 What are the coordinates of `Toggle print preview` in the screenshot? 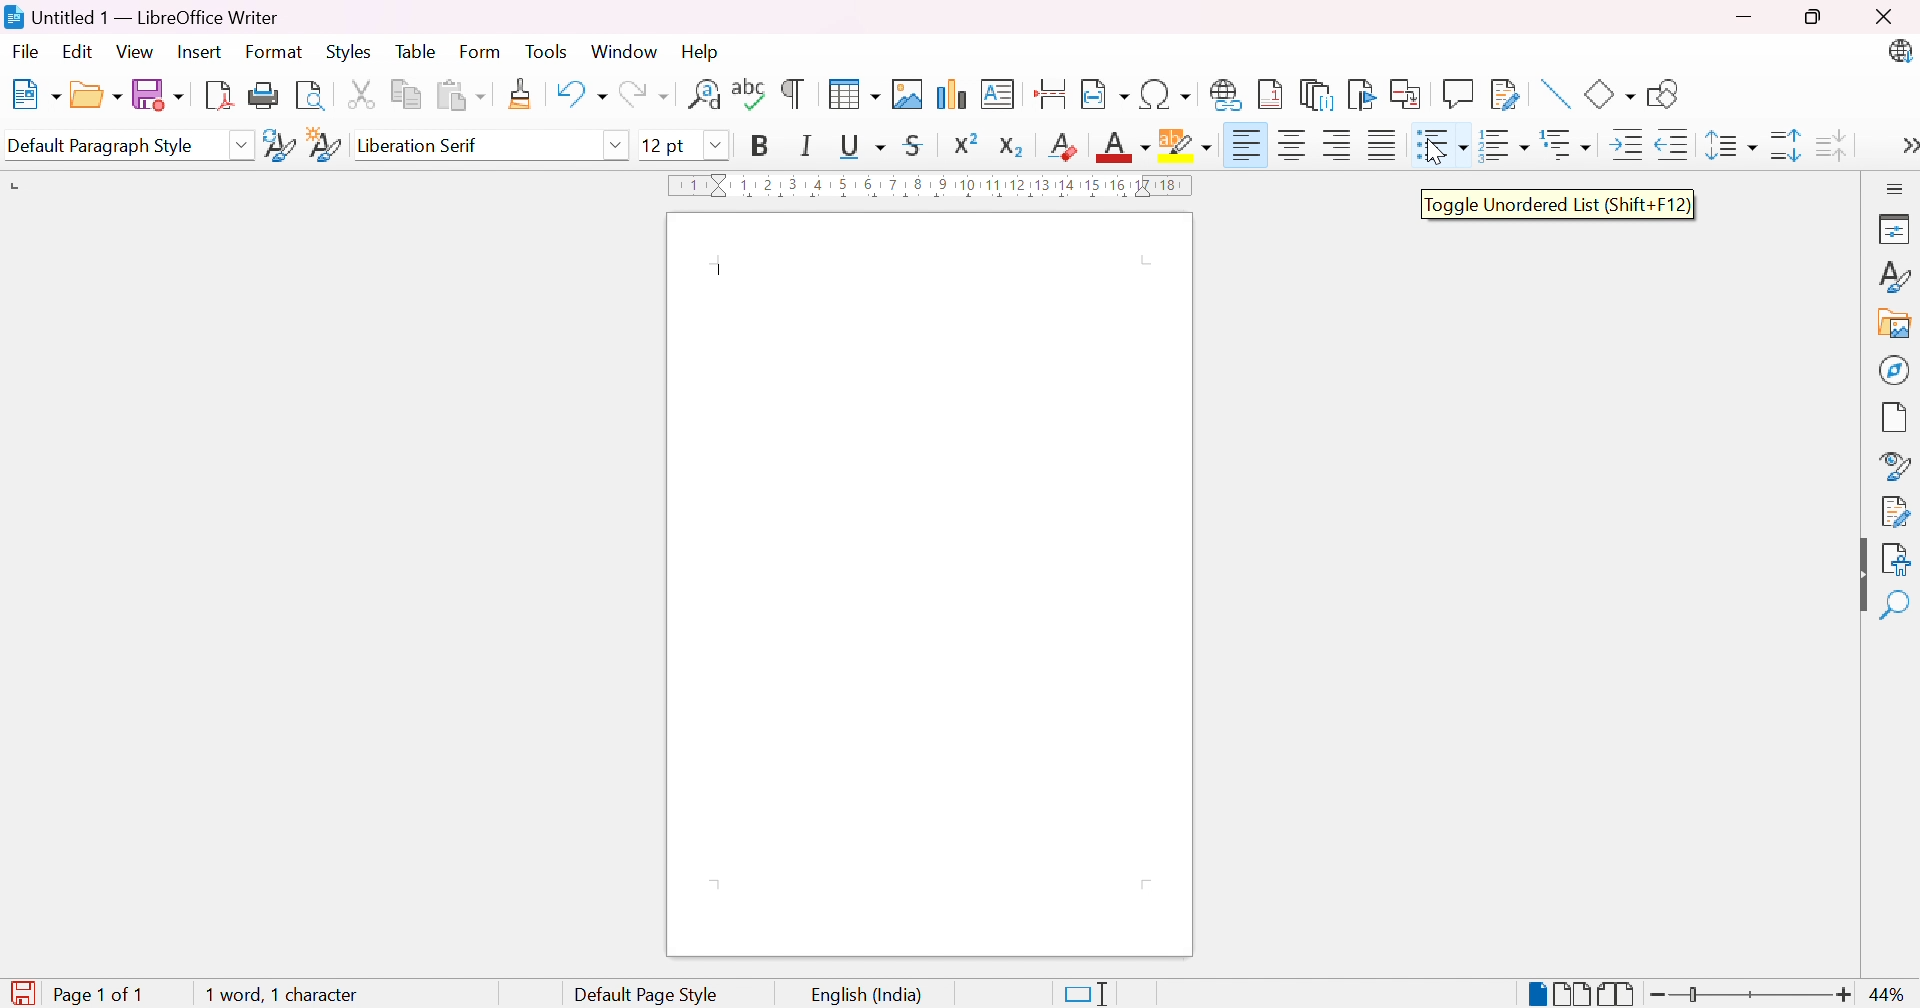 It's located at (316, 97).